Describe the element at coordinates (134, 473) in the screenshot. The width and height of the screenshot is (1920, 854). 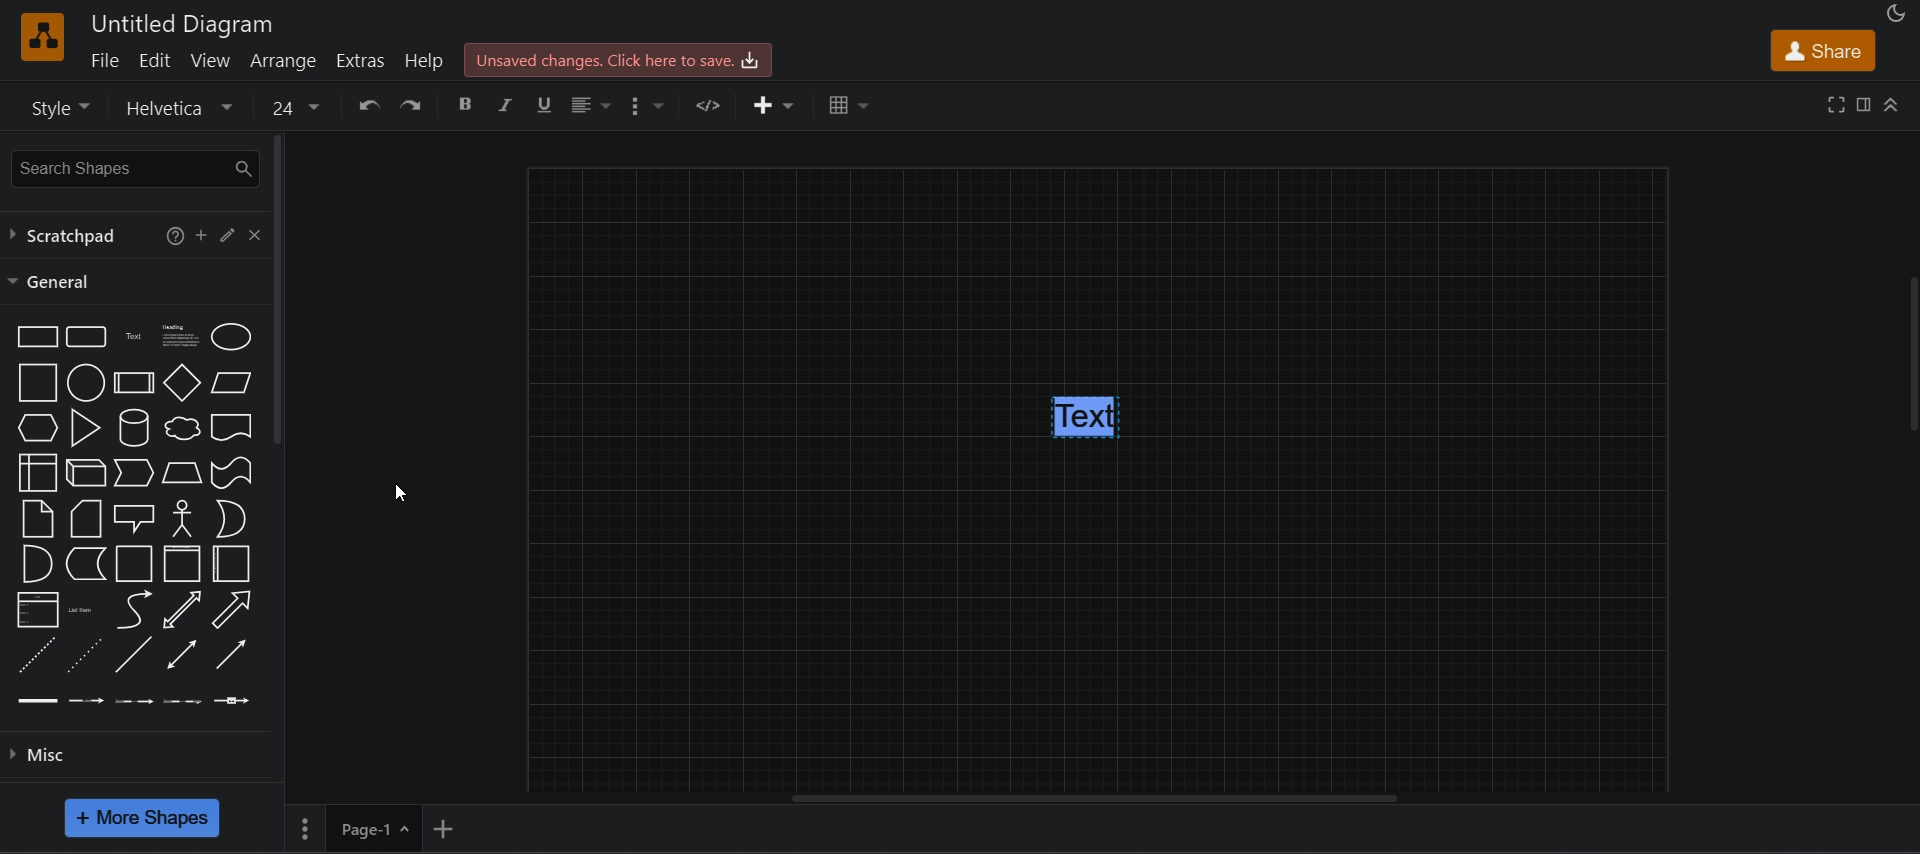
I see `Step` at that location.